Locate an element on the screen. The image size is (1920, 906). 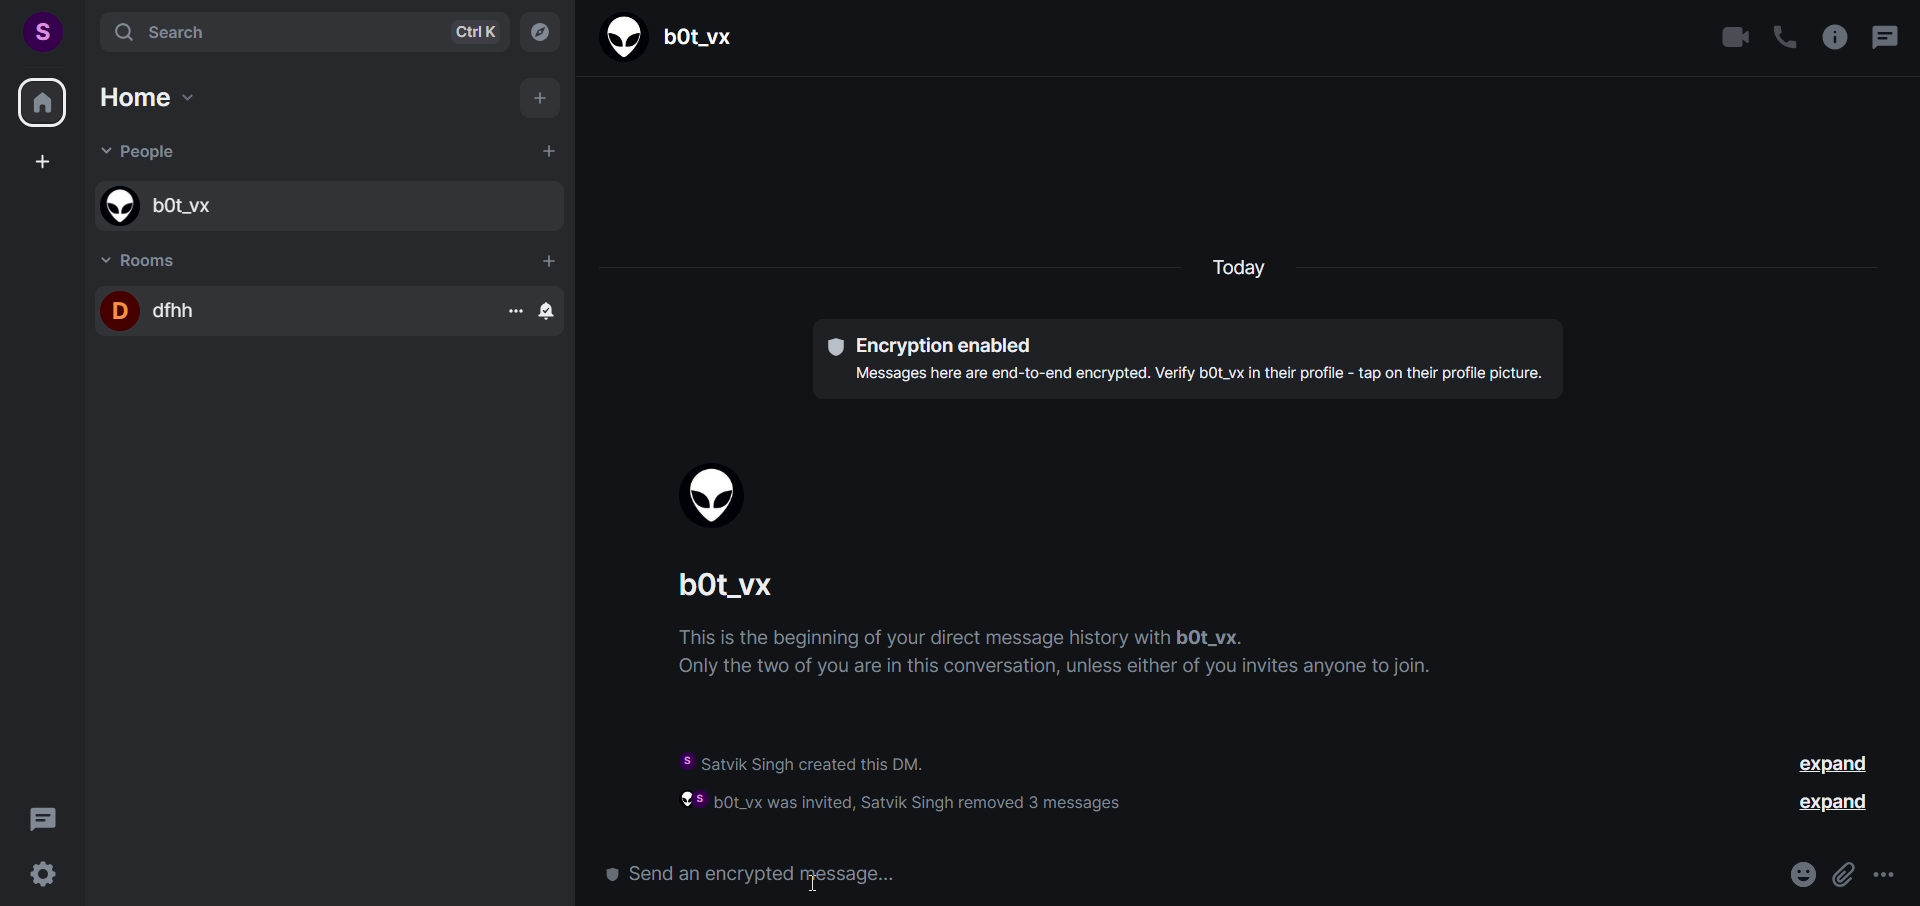
call is located at coordinates (1783, 39).